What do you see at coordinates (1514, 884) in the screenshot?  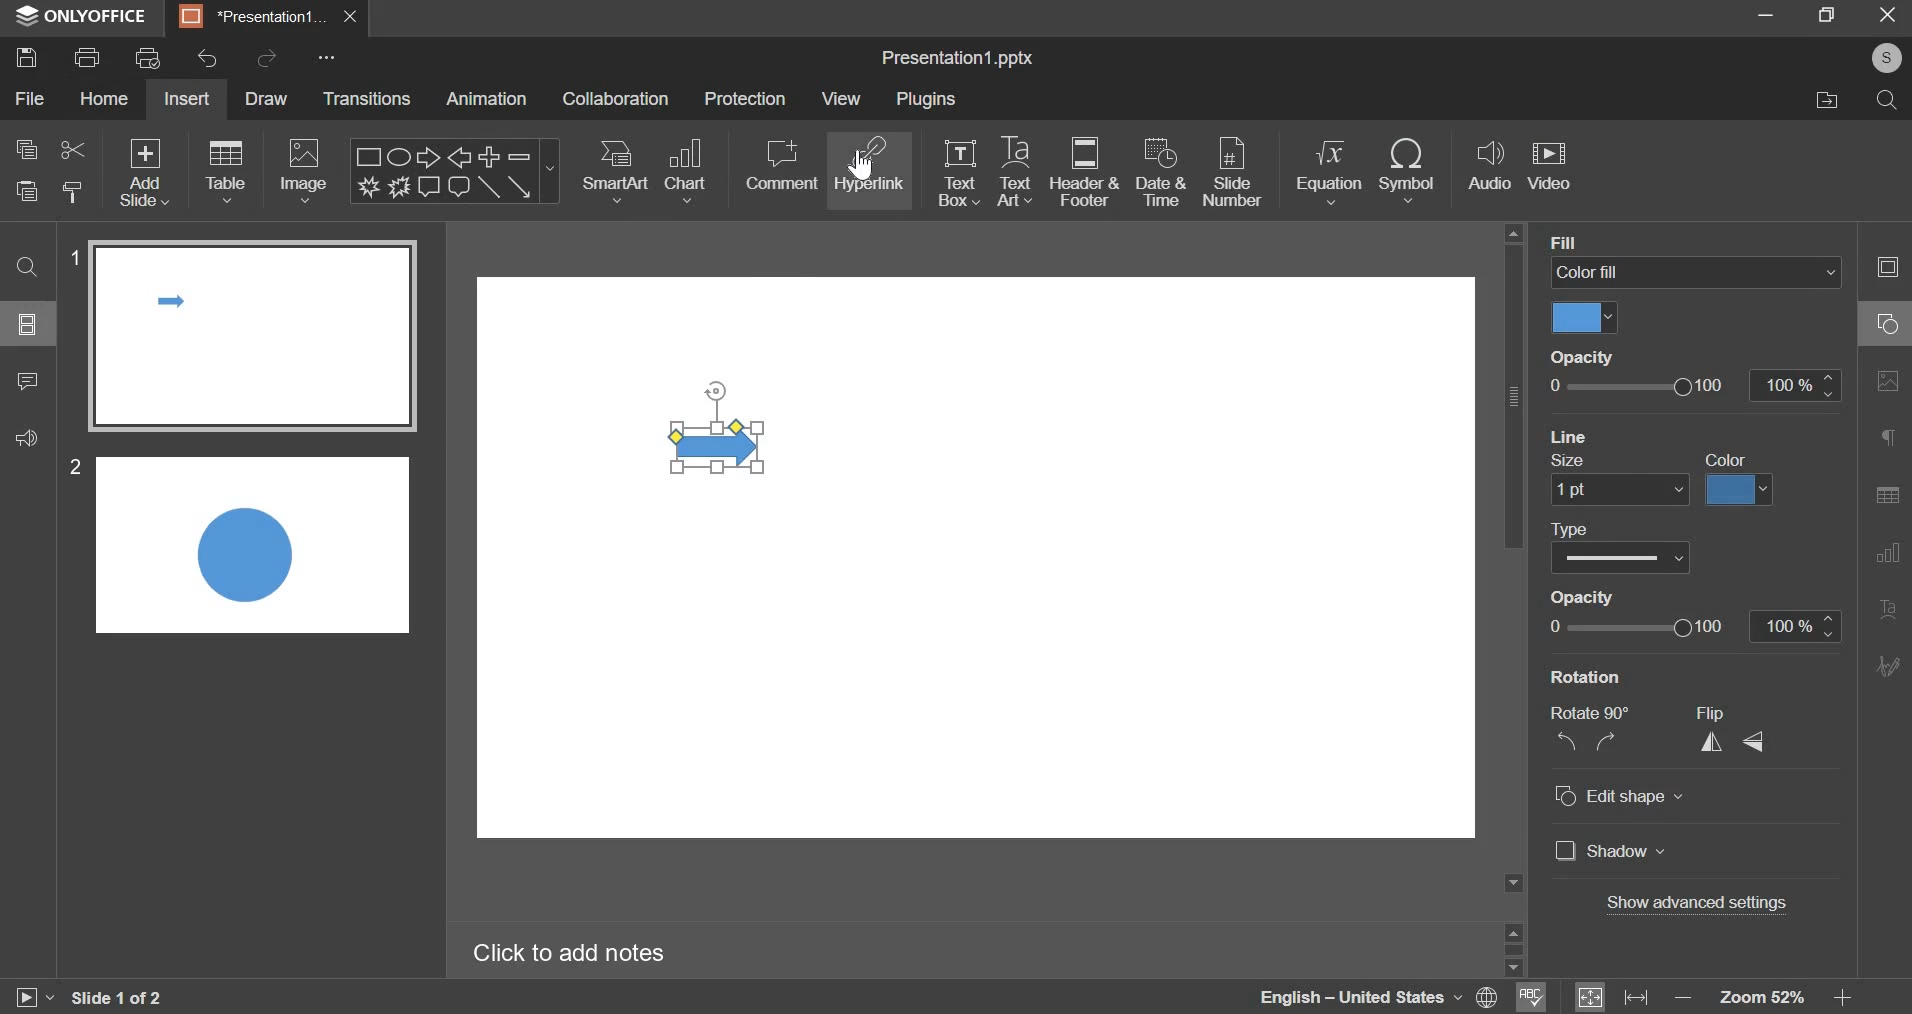 I see `scroll down` at bounding box center [1514, 884].